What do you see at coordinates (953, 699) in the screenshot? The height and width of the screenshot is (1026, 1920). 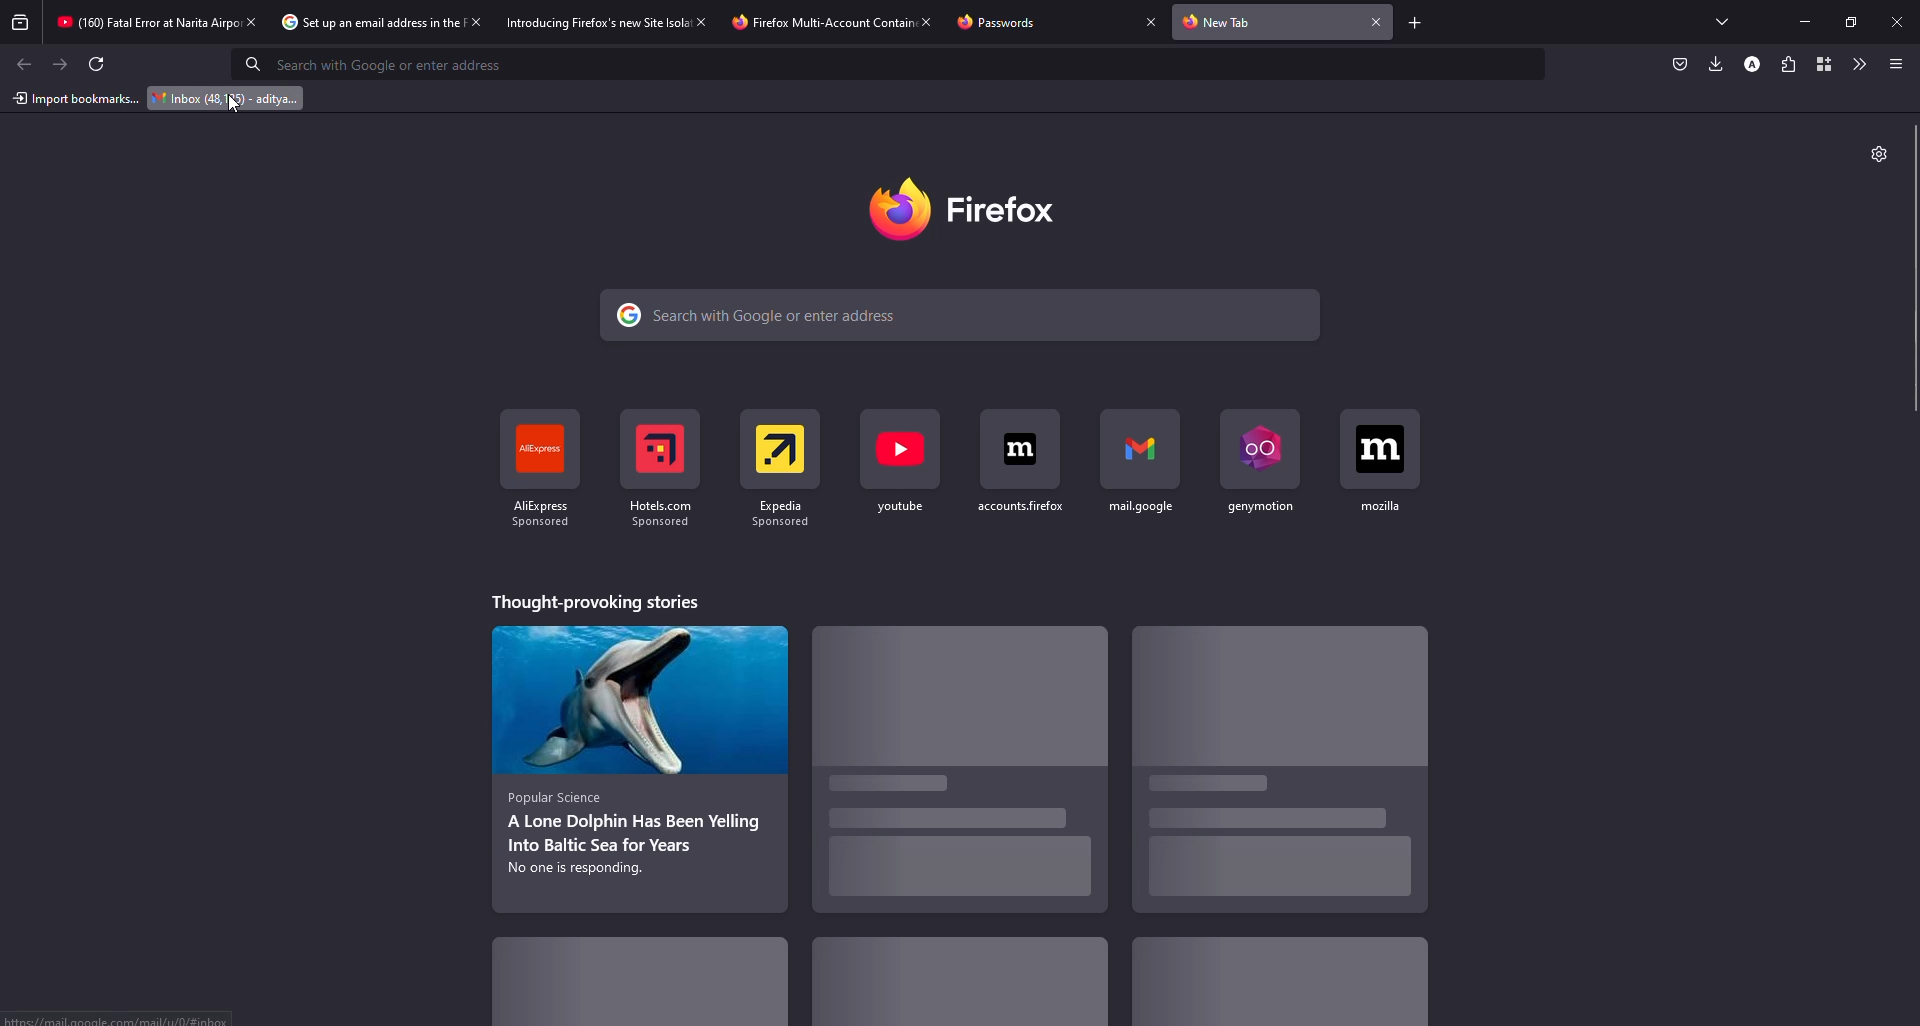 I see `Image` at bounding box center [953, 699].